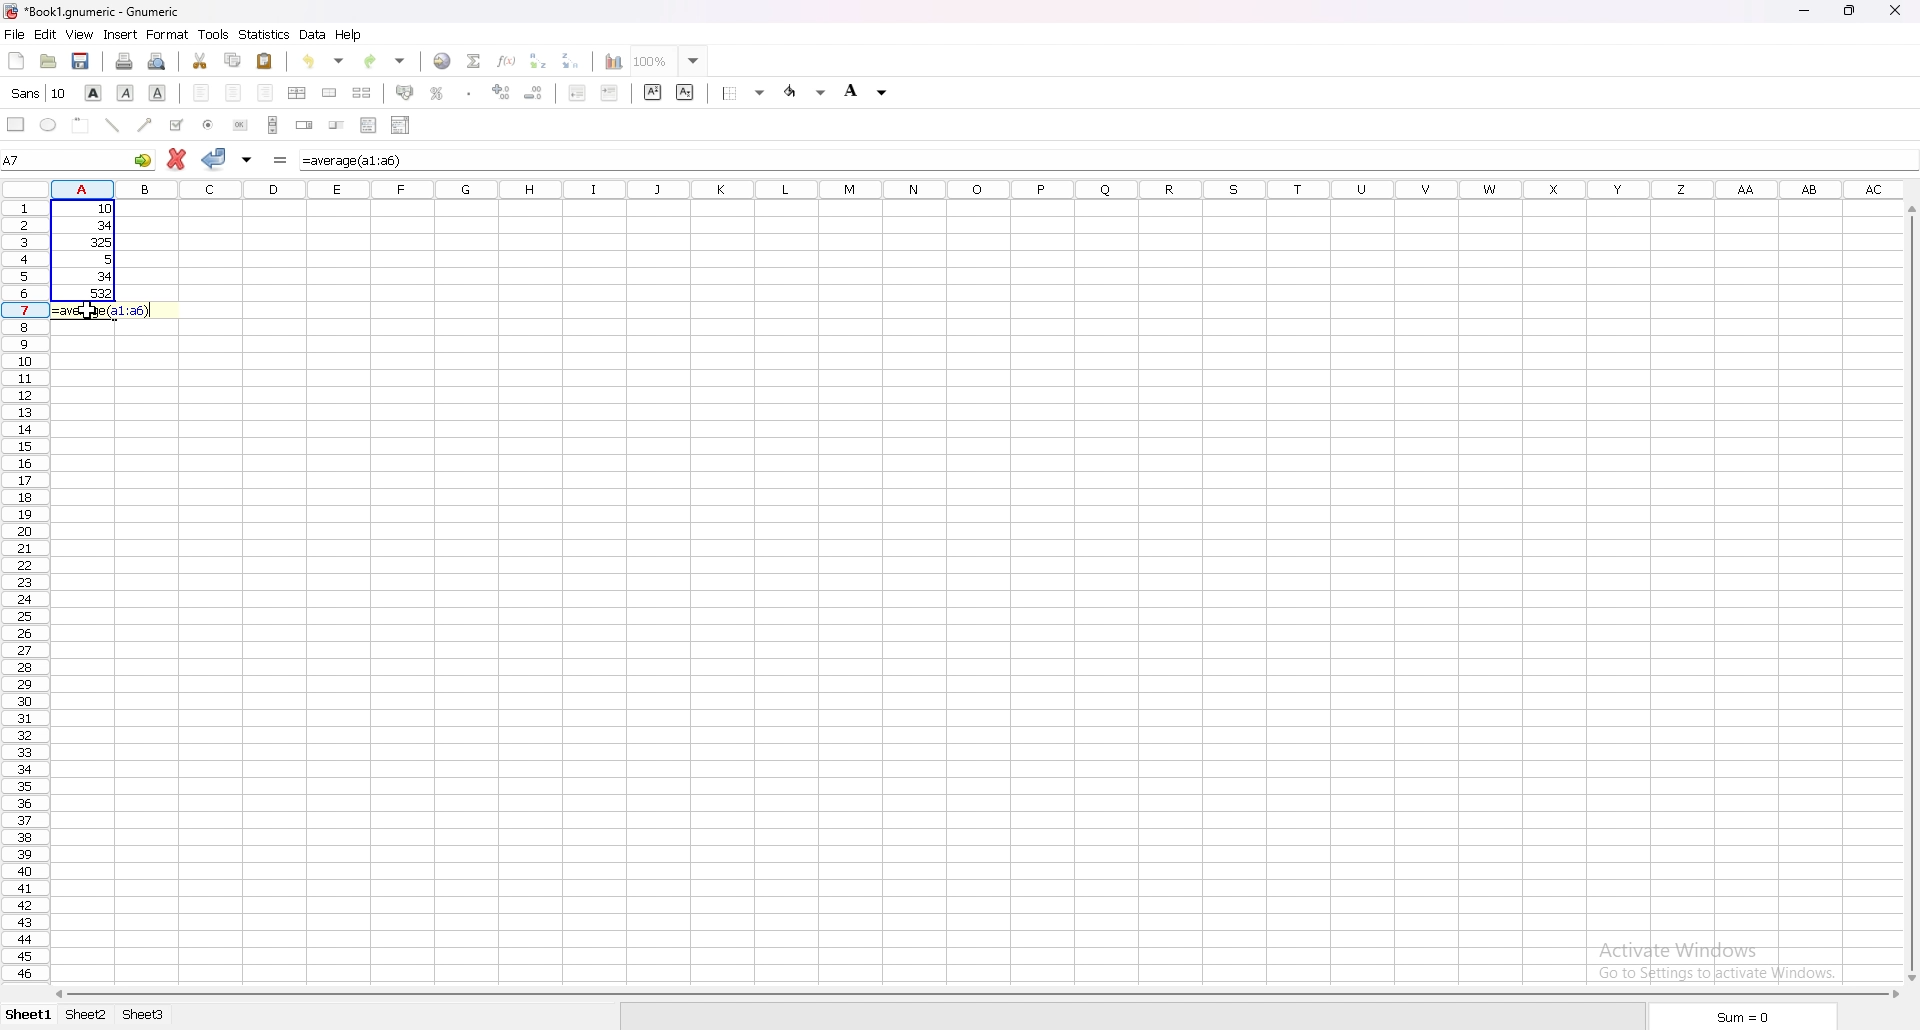 The image size is (1920, 1030). What do you see at coordinates (246, 158) in the screenshot?
I see `accept changes in all cells` at bounding box center [246, 158].